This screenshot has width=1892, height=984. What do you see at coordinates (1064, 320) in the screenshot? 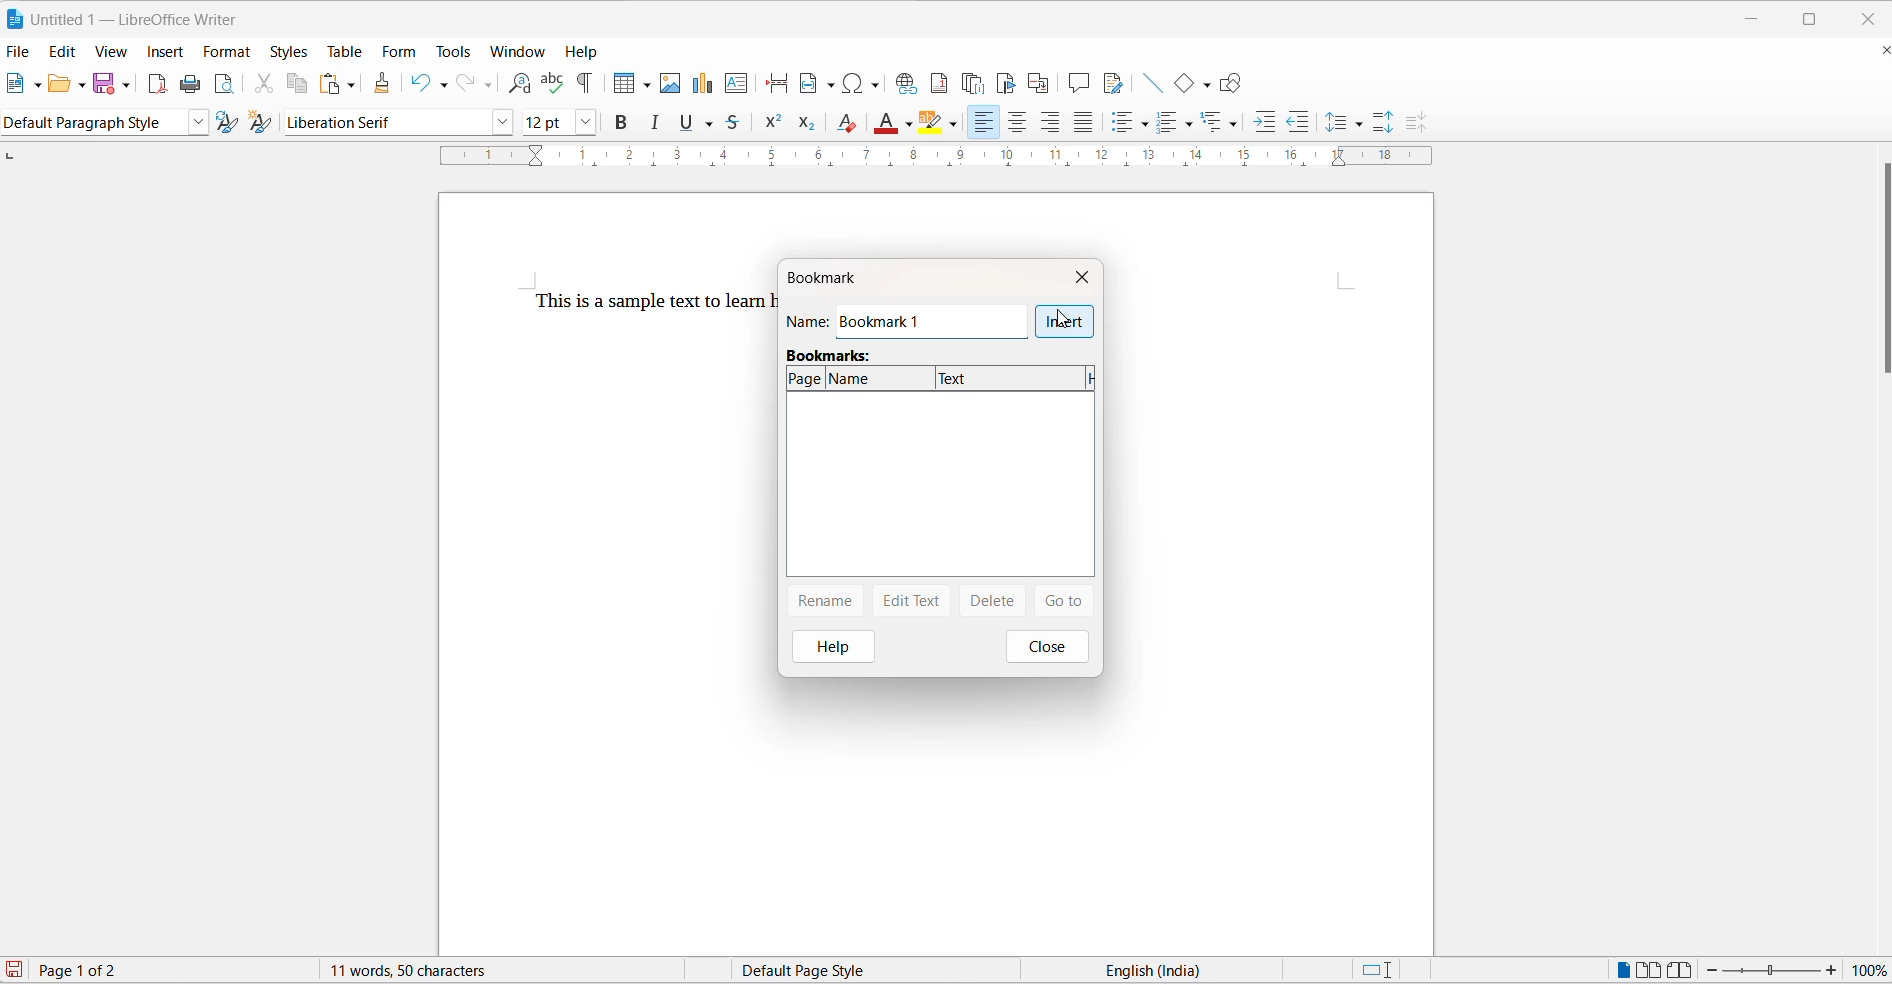
I see `cursor` at bounding box center [1064, 320].